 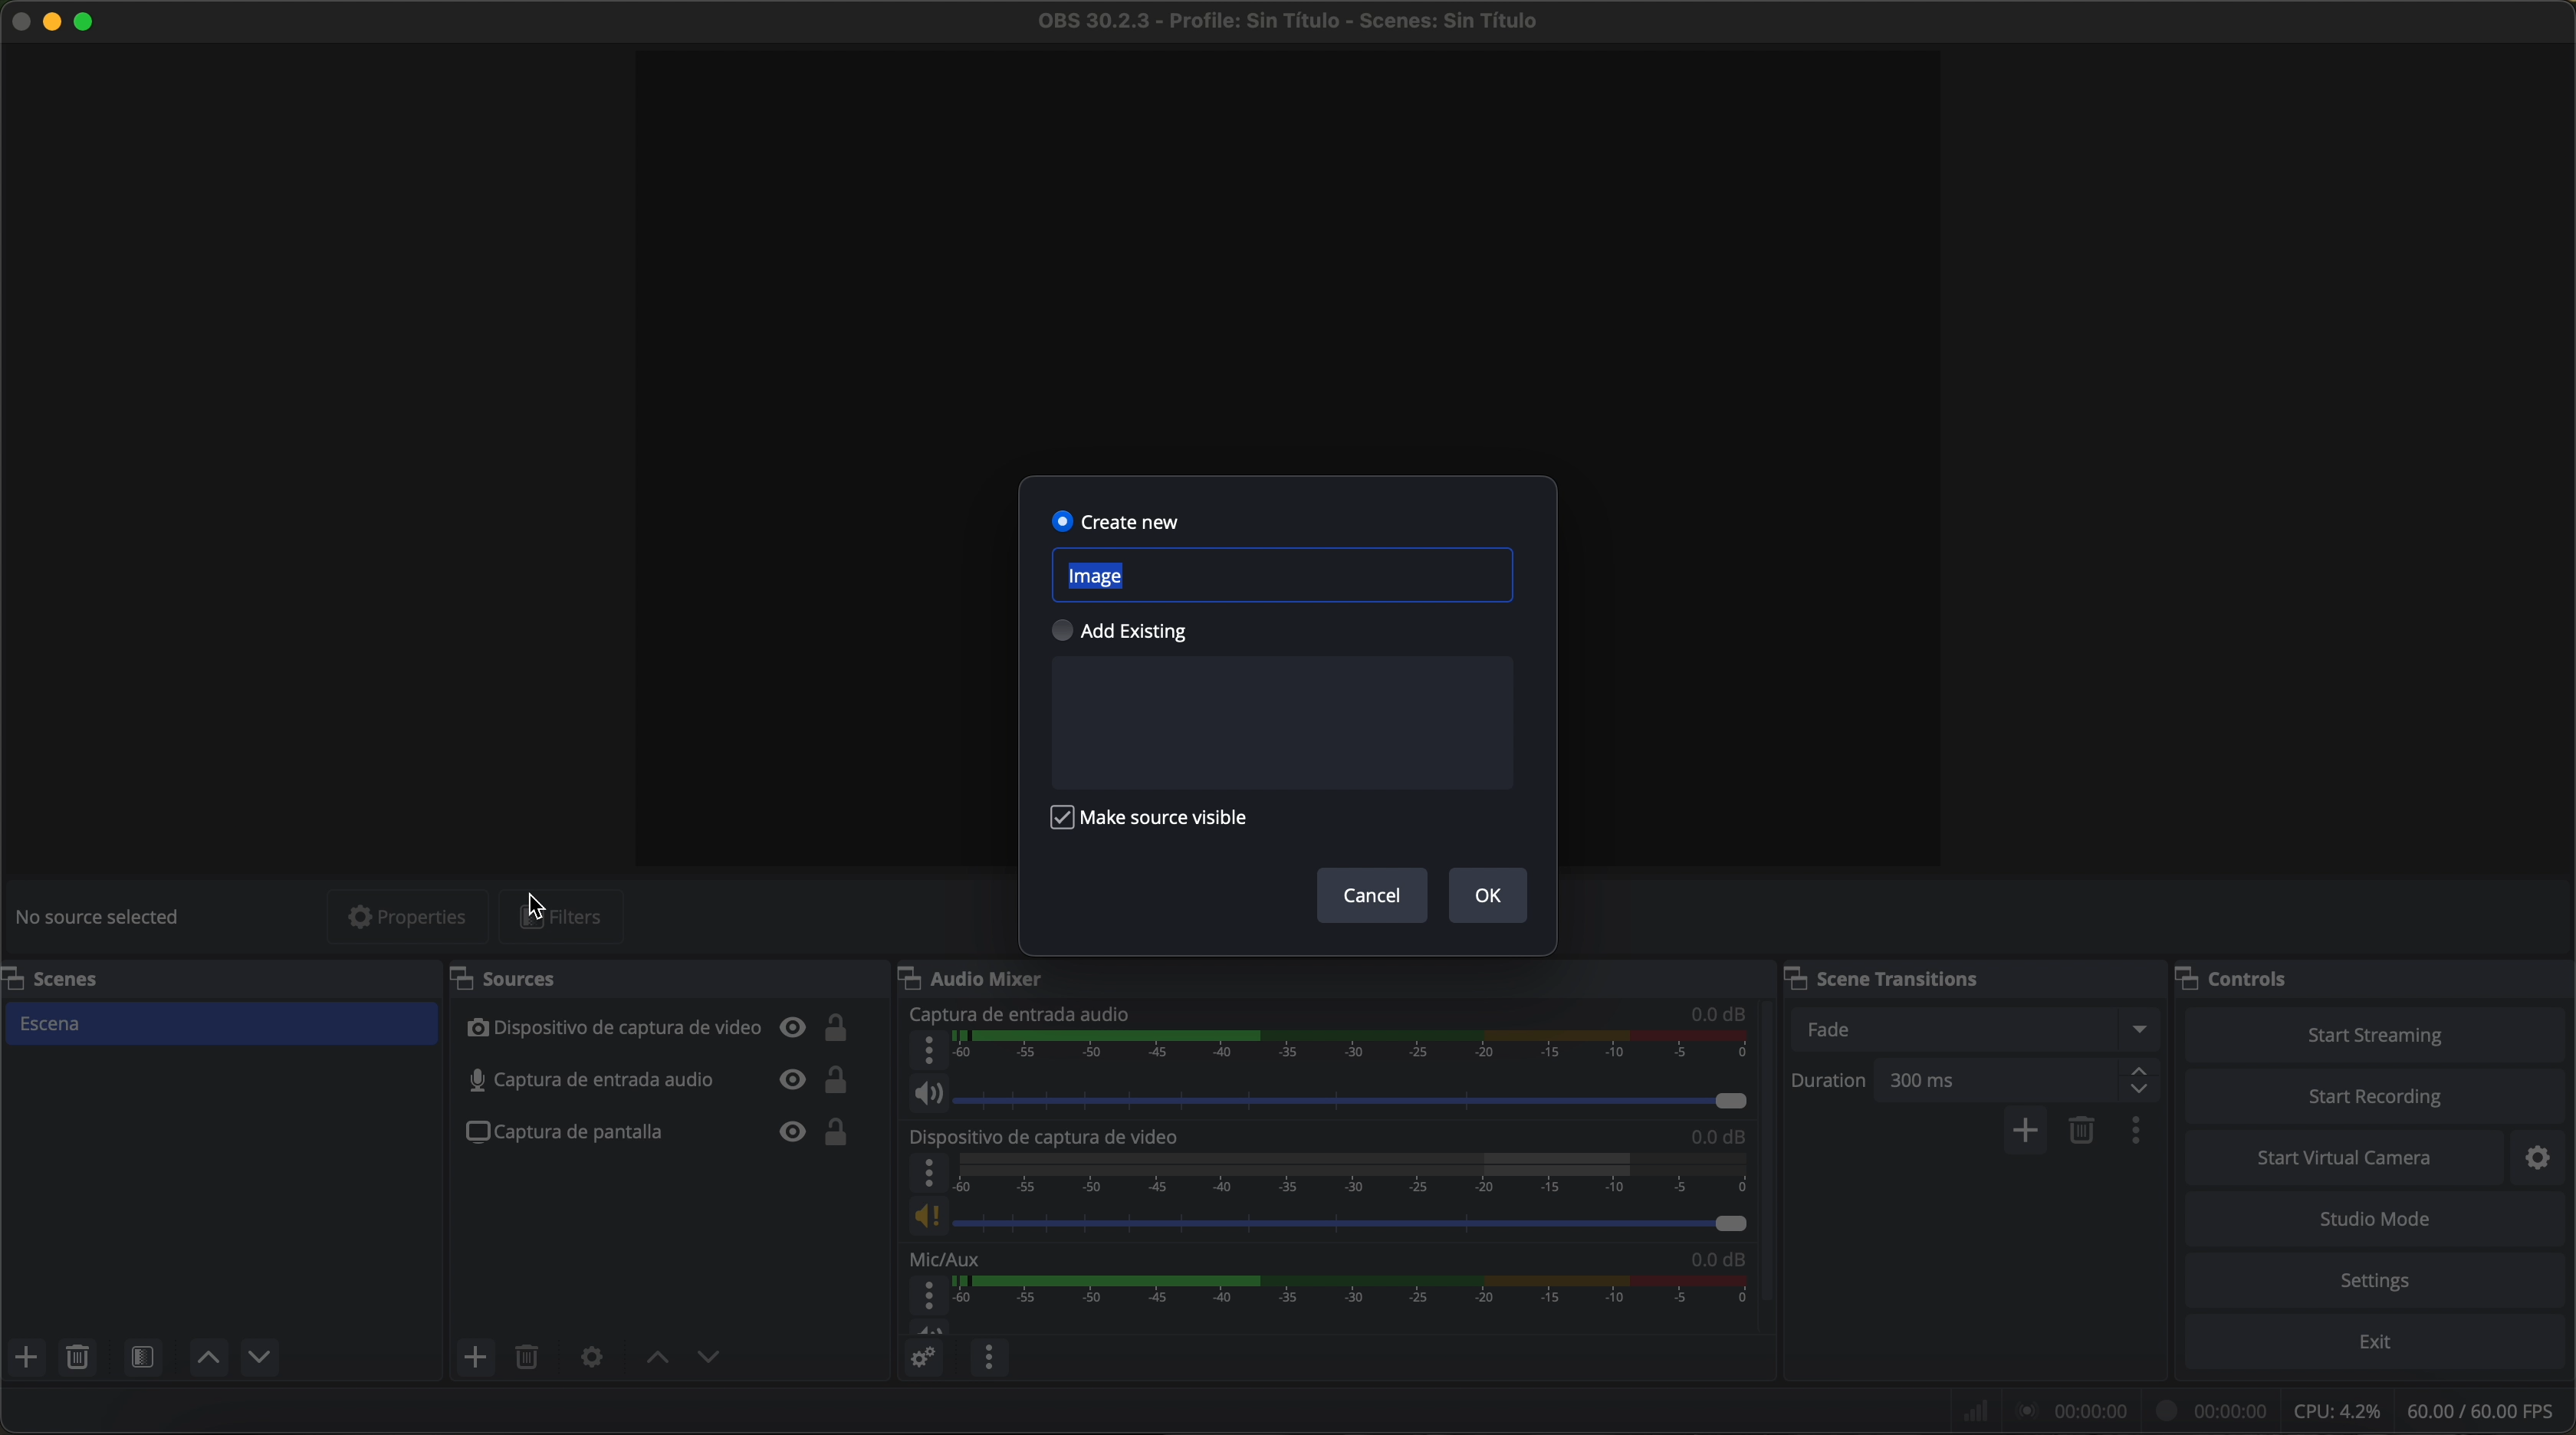 I want to click on advanced audio properties, so click(x=922, y=1358).